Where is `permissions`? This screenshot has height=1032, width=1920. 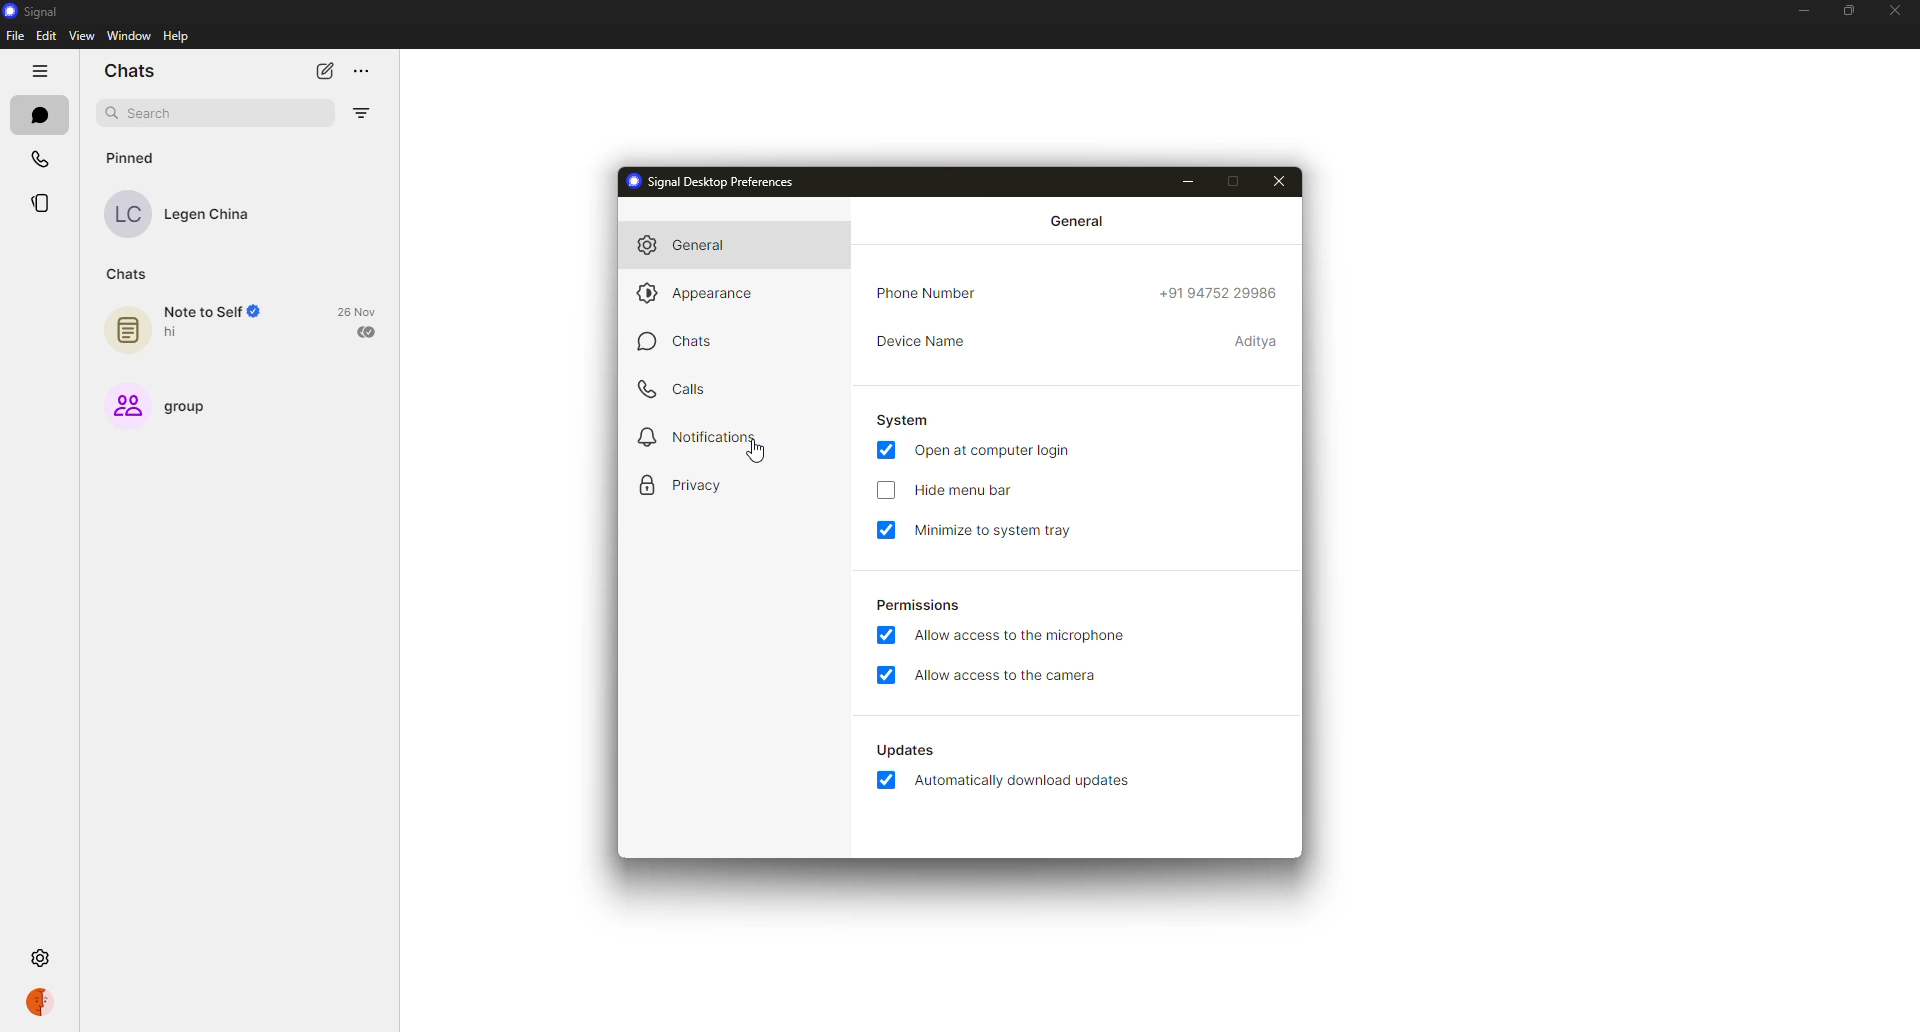 permissions is located at coordinates (915, 604).